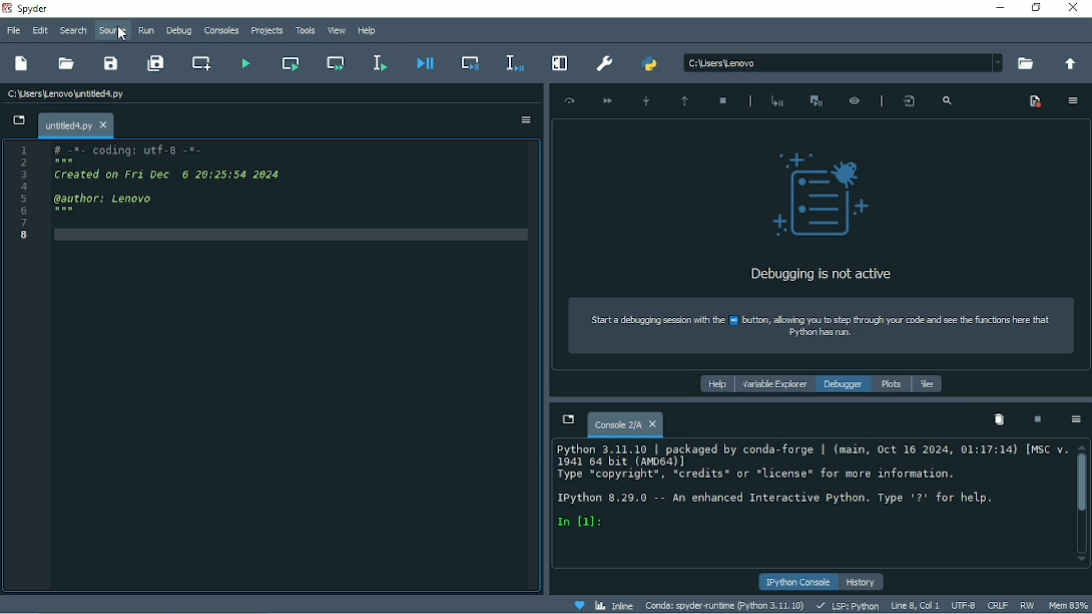 This screenshot has width=1092, height=614. I want to click on LSP, so click(846, 605).